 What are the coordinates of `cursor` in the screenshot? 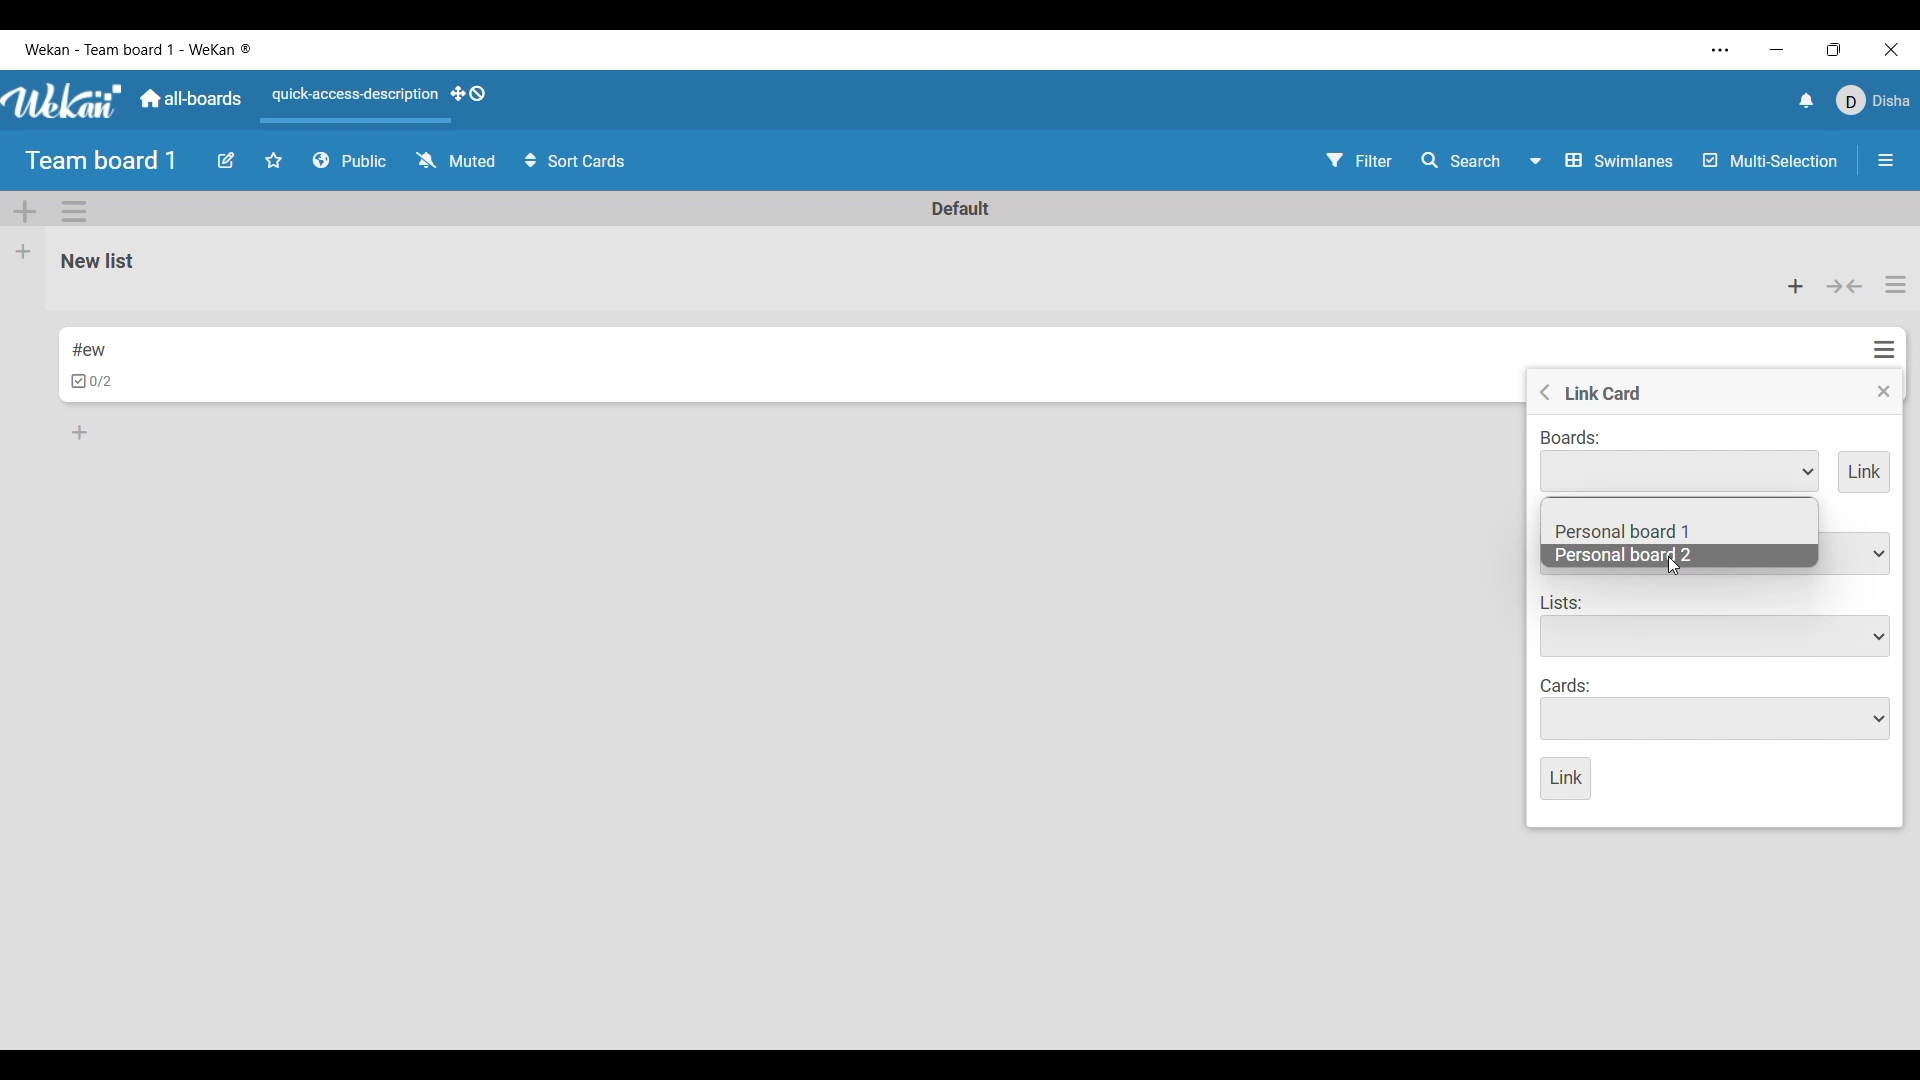 It's located at (1678, 567).